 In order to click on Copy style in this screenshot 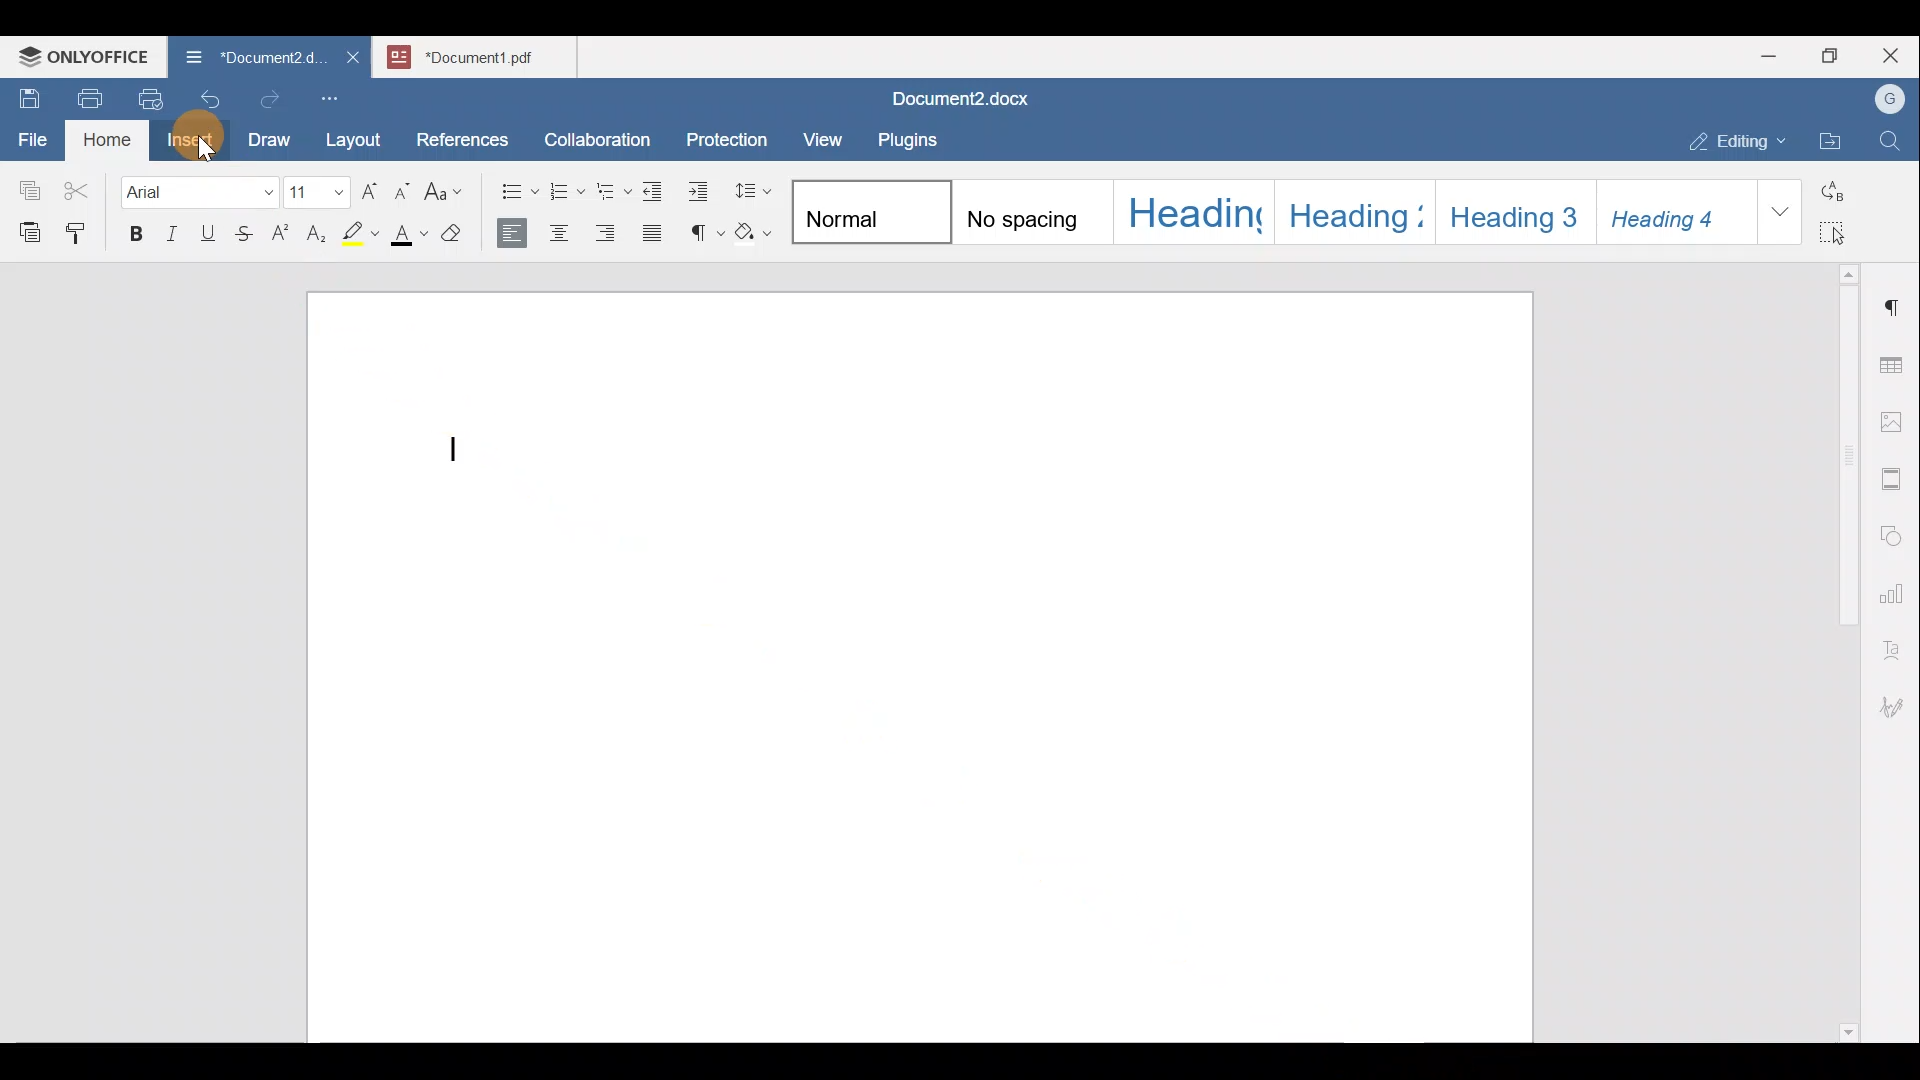, I will do `click(83, 228)`.